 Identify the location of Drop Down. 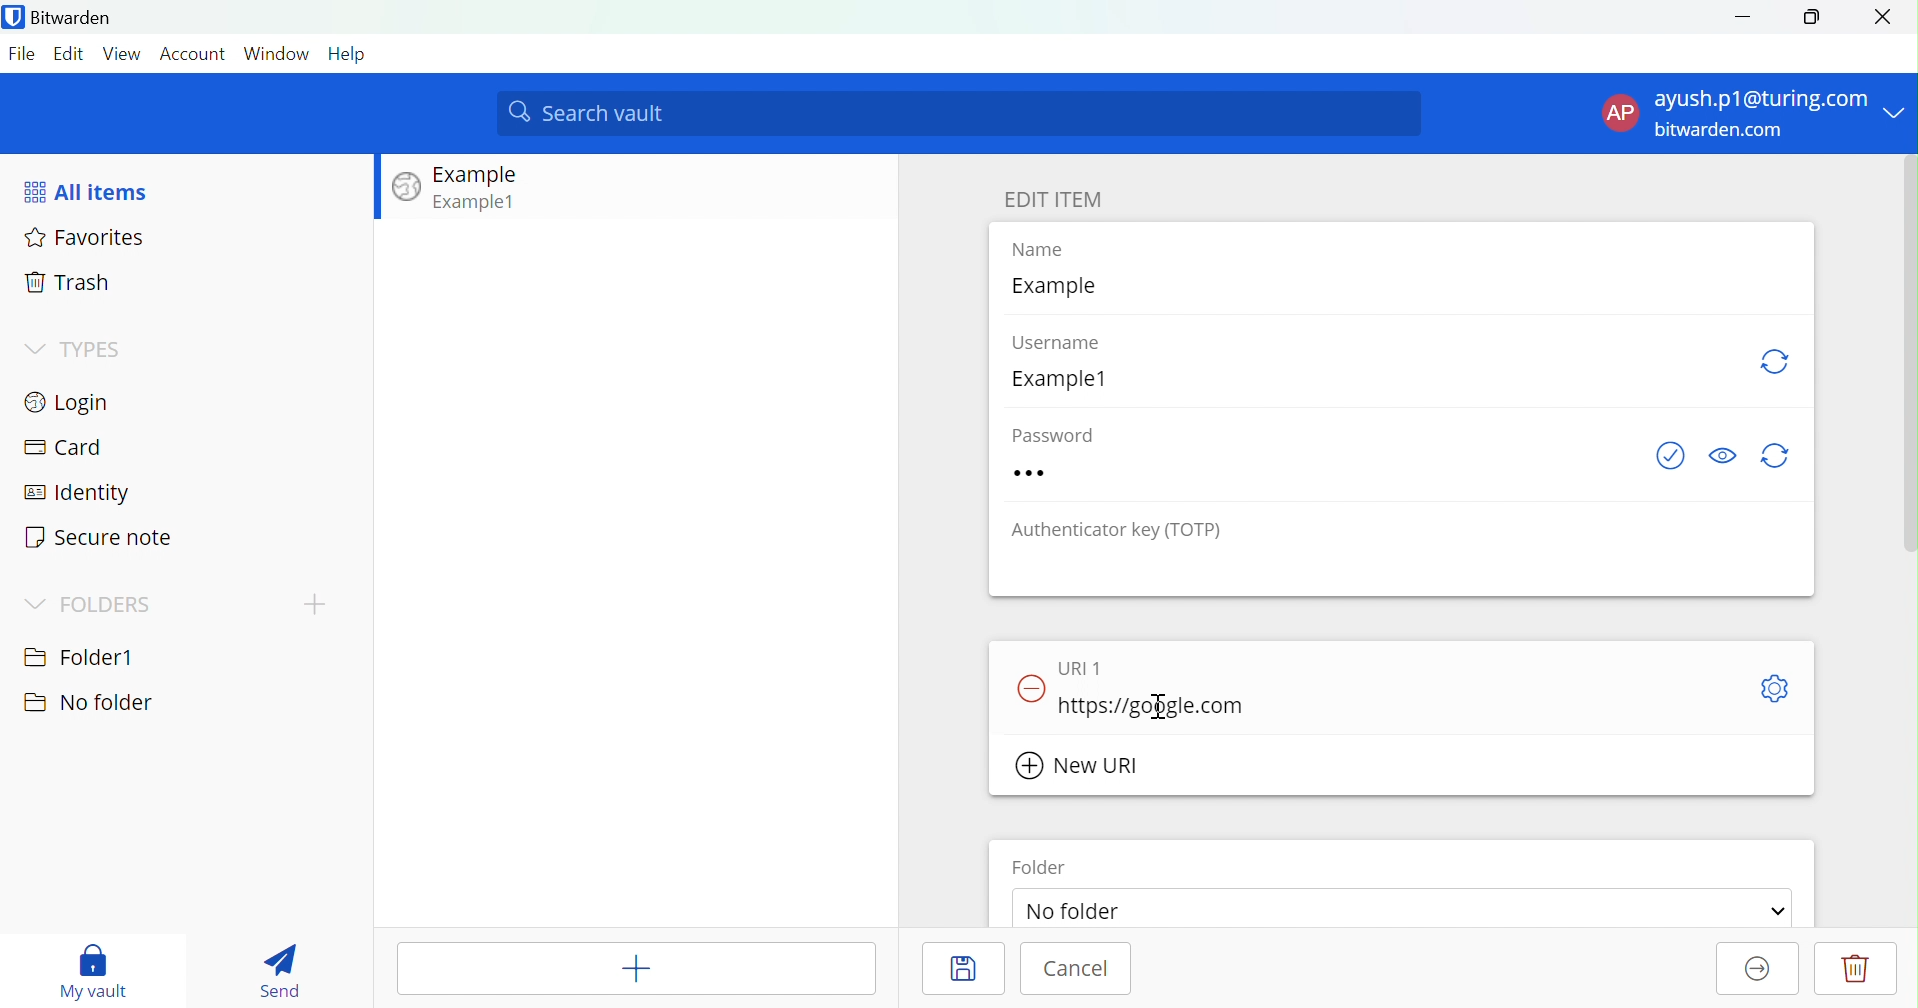
(34, 603).